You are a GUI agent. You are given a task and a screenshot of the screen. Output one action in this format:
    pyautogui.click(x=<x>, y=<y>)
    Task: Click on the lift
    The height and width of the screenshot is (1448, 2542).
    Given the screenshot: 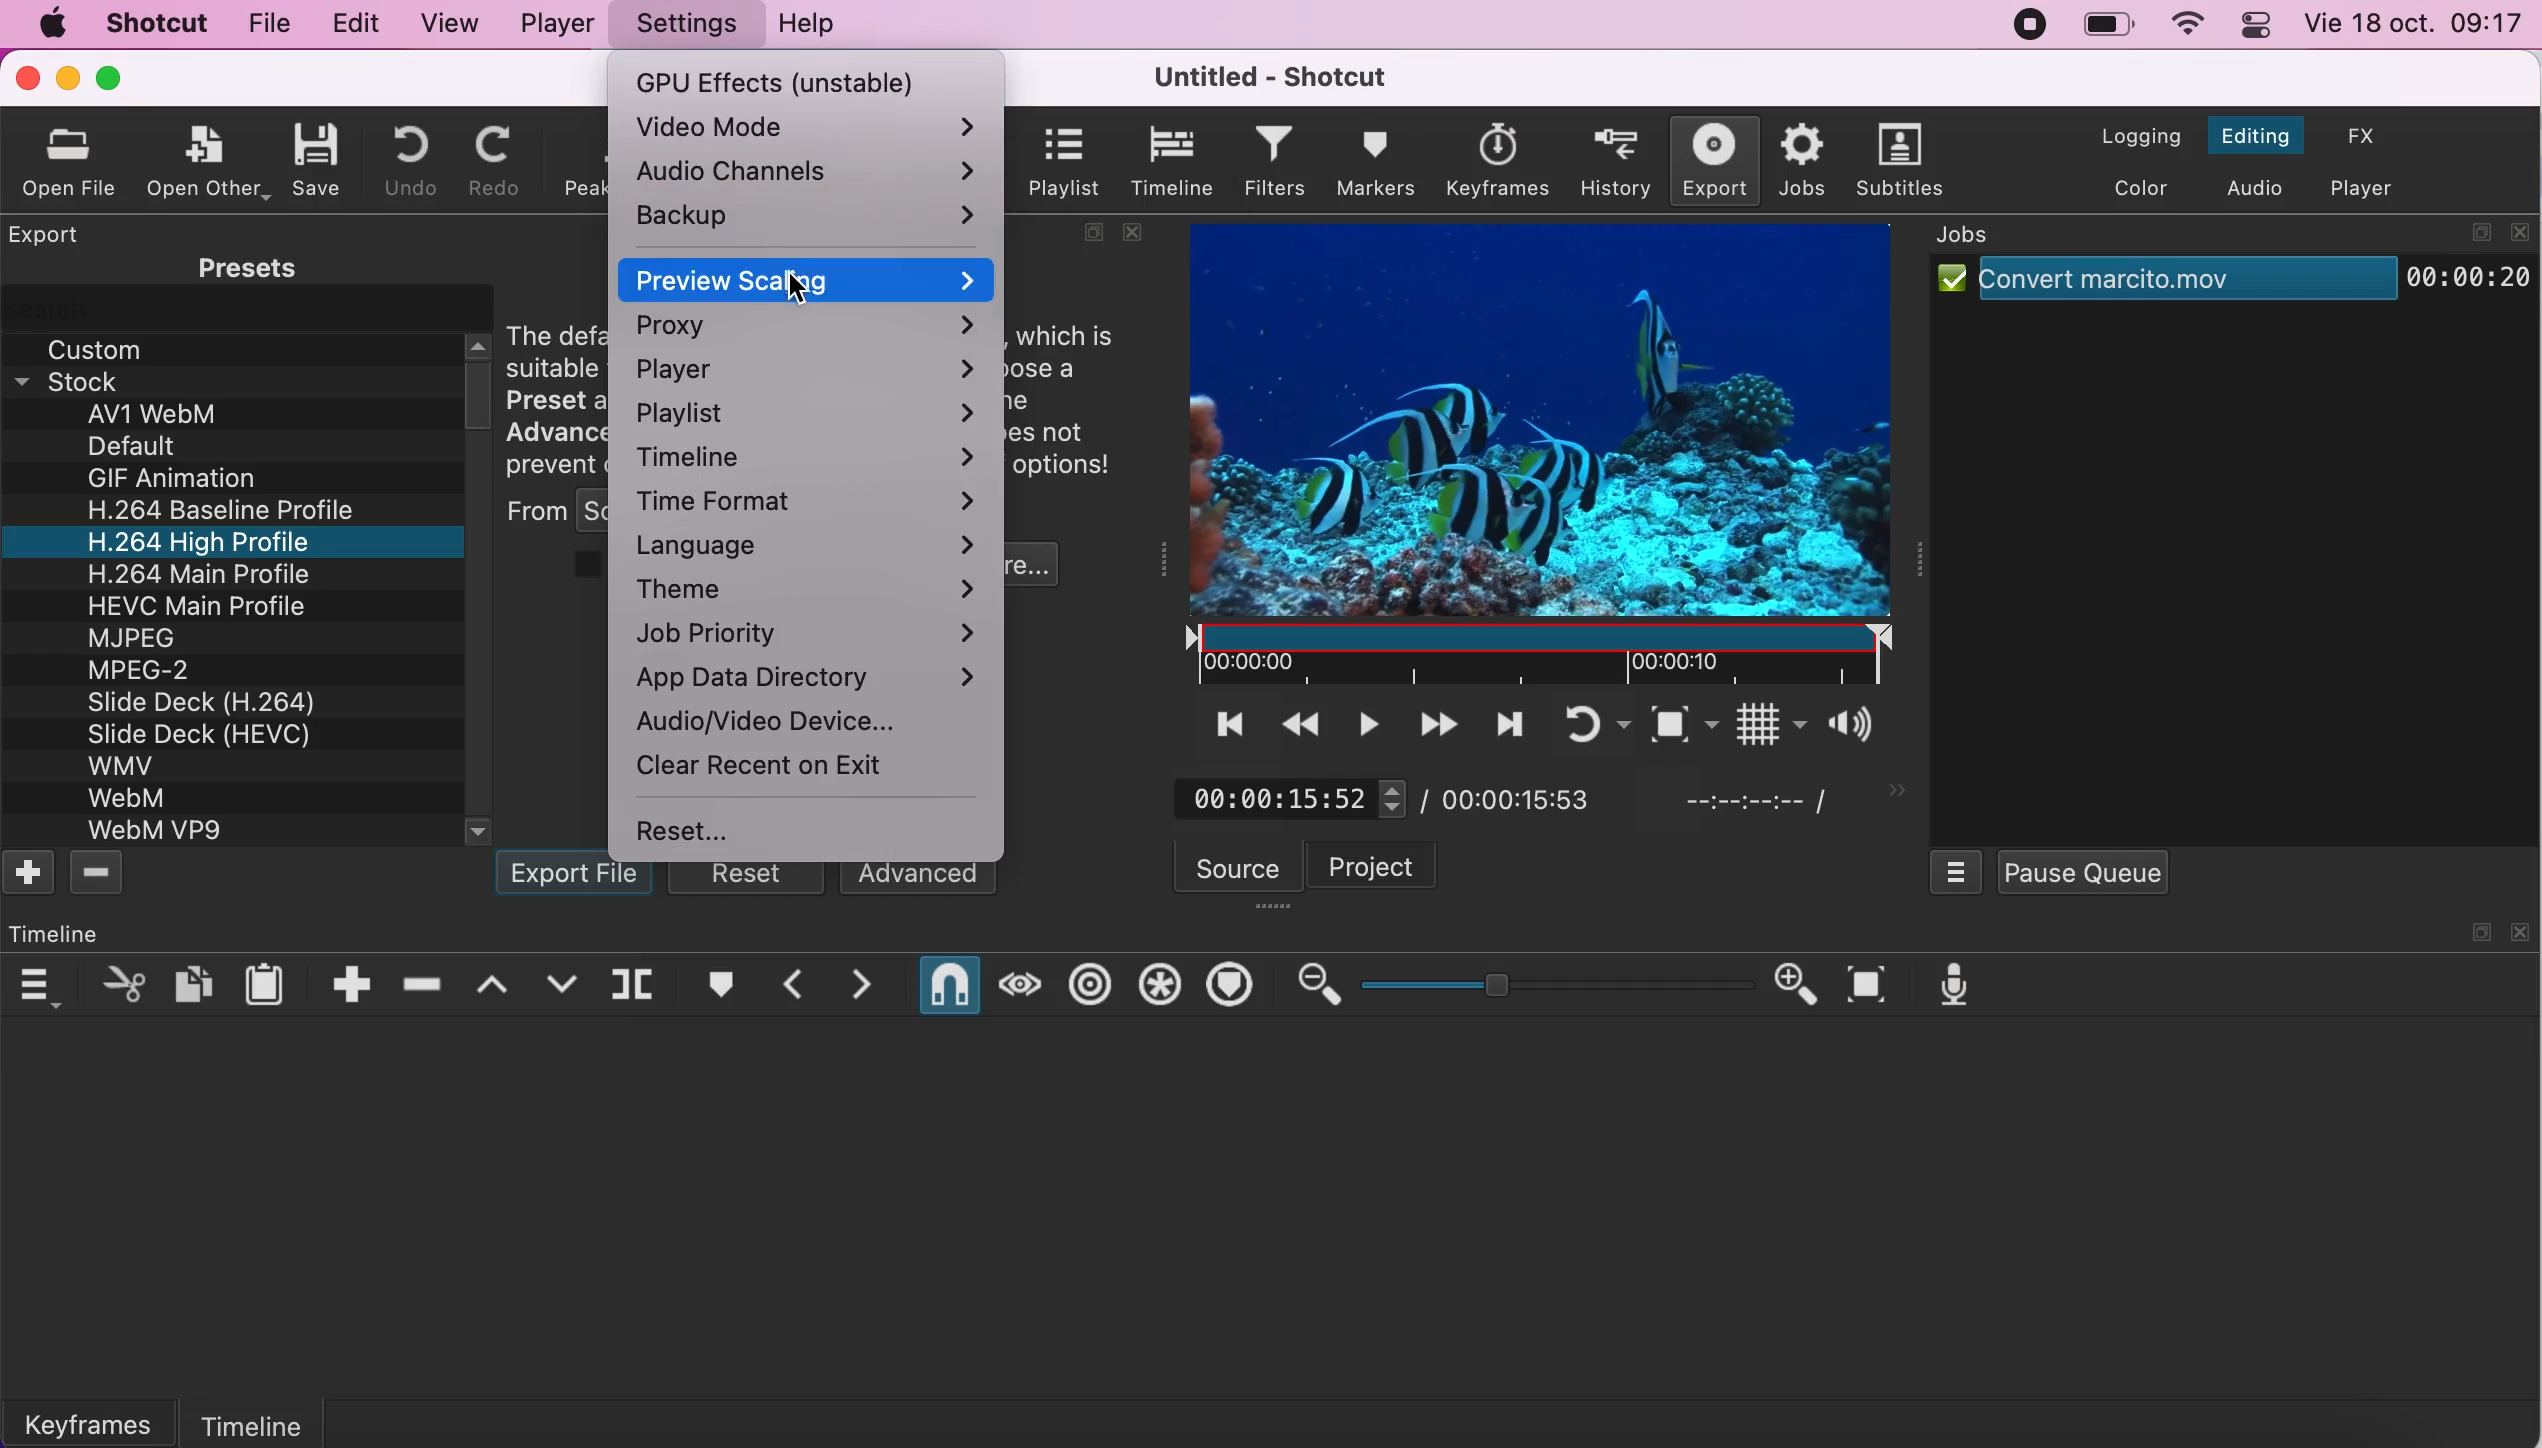 What is the action you would take?
    pyautogui.click(x=494, y=985)
    